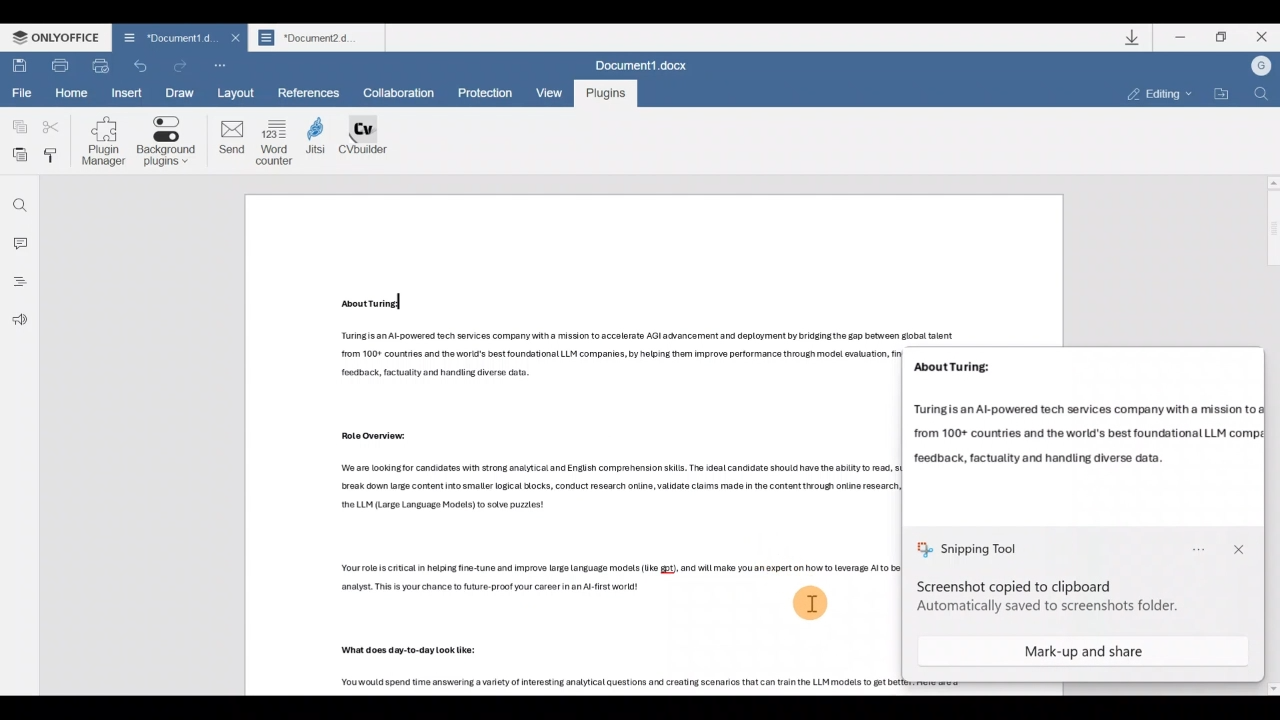 The width and height of the screenshot is (1280, 720). Describe the element at coordinates (166, 144) in the screenshot. I see `Background plugins` at that location.